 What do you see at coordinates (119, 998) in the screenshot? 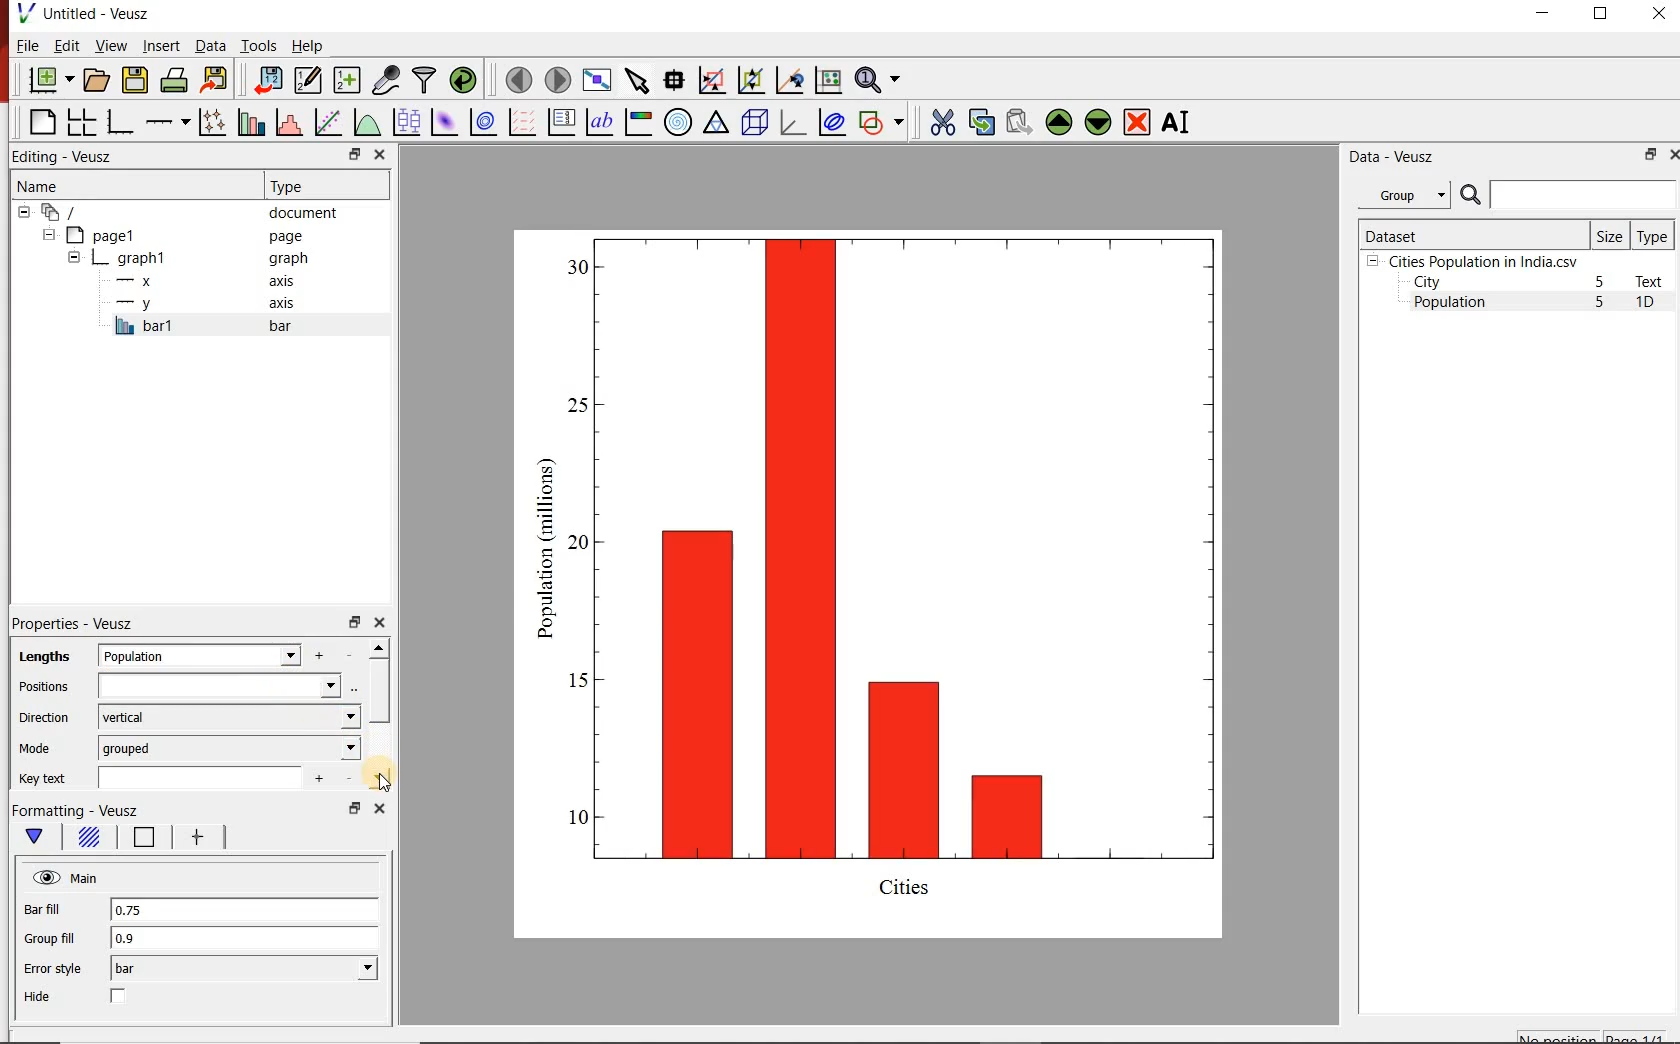
I see `check/uncheck` at bounding box center [119, 998].